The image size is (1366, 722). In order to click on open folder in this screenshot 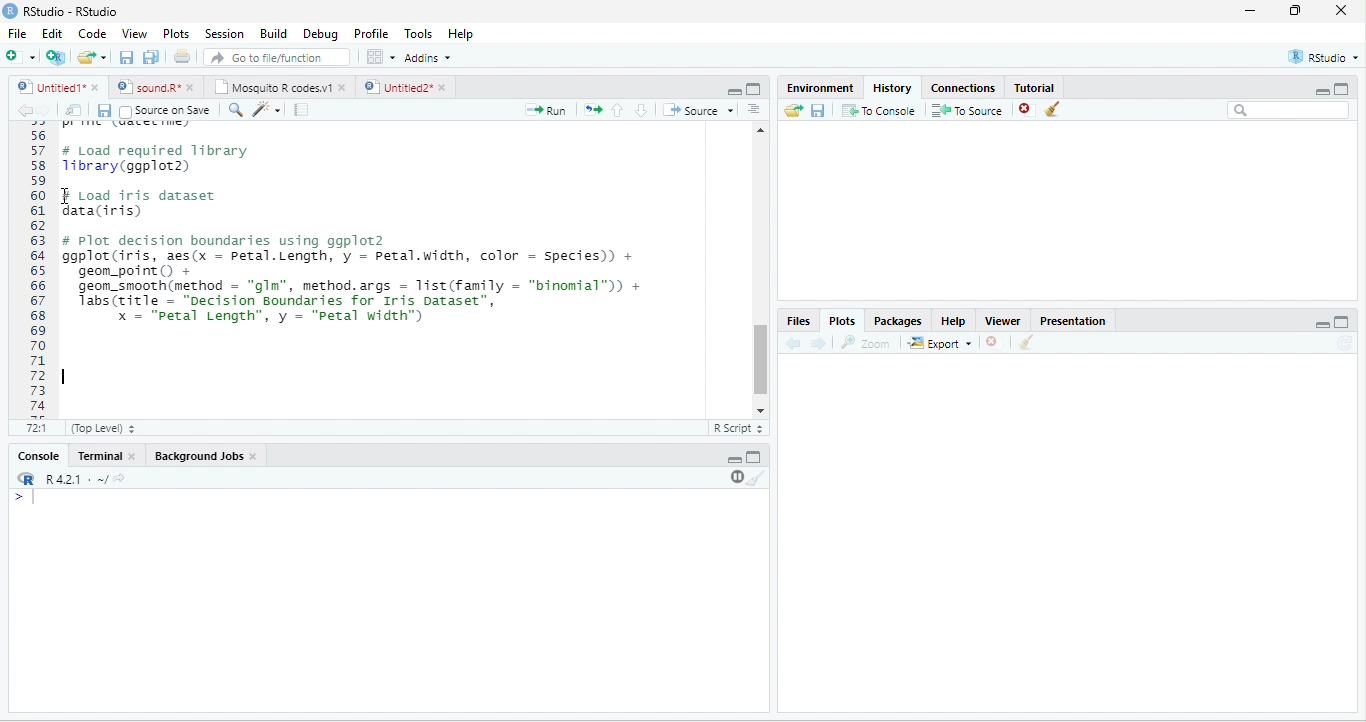, I will do `click(794, 110)`.